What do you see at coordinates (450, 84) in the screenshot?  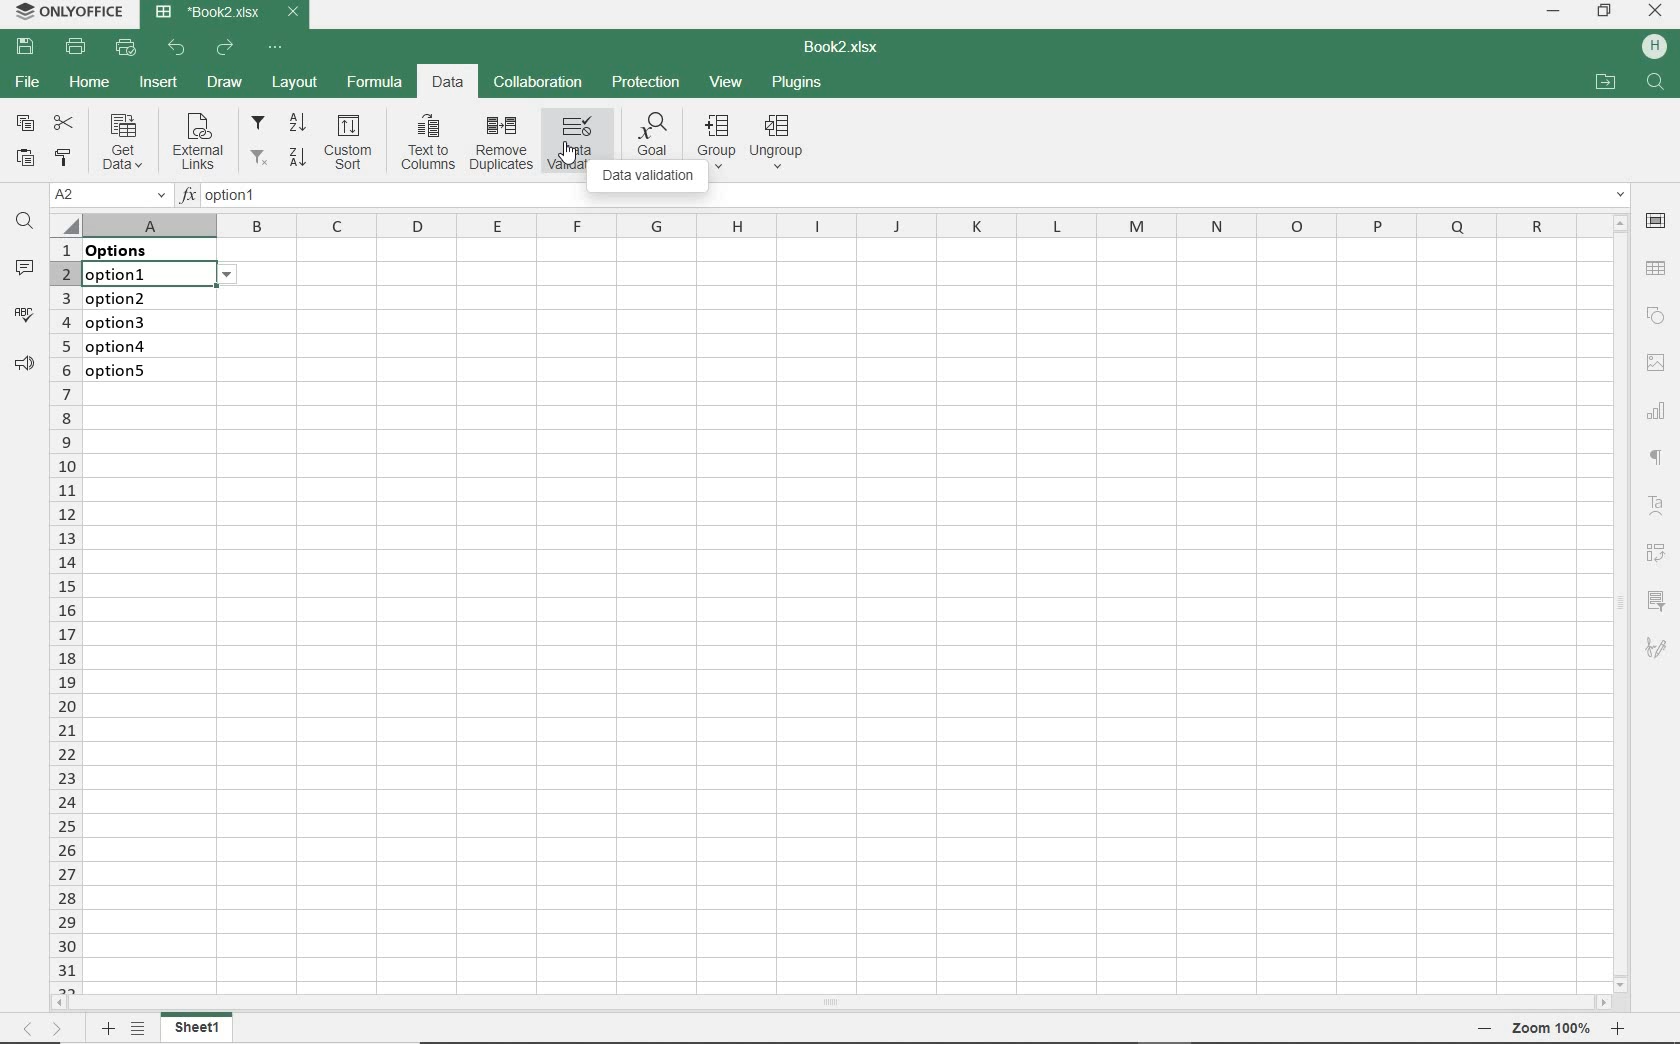 I see `DATA` at bounding box center [450, 84].